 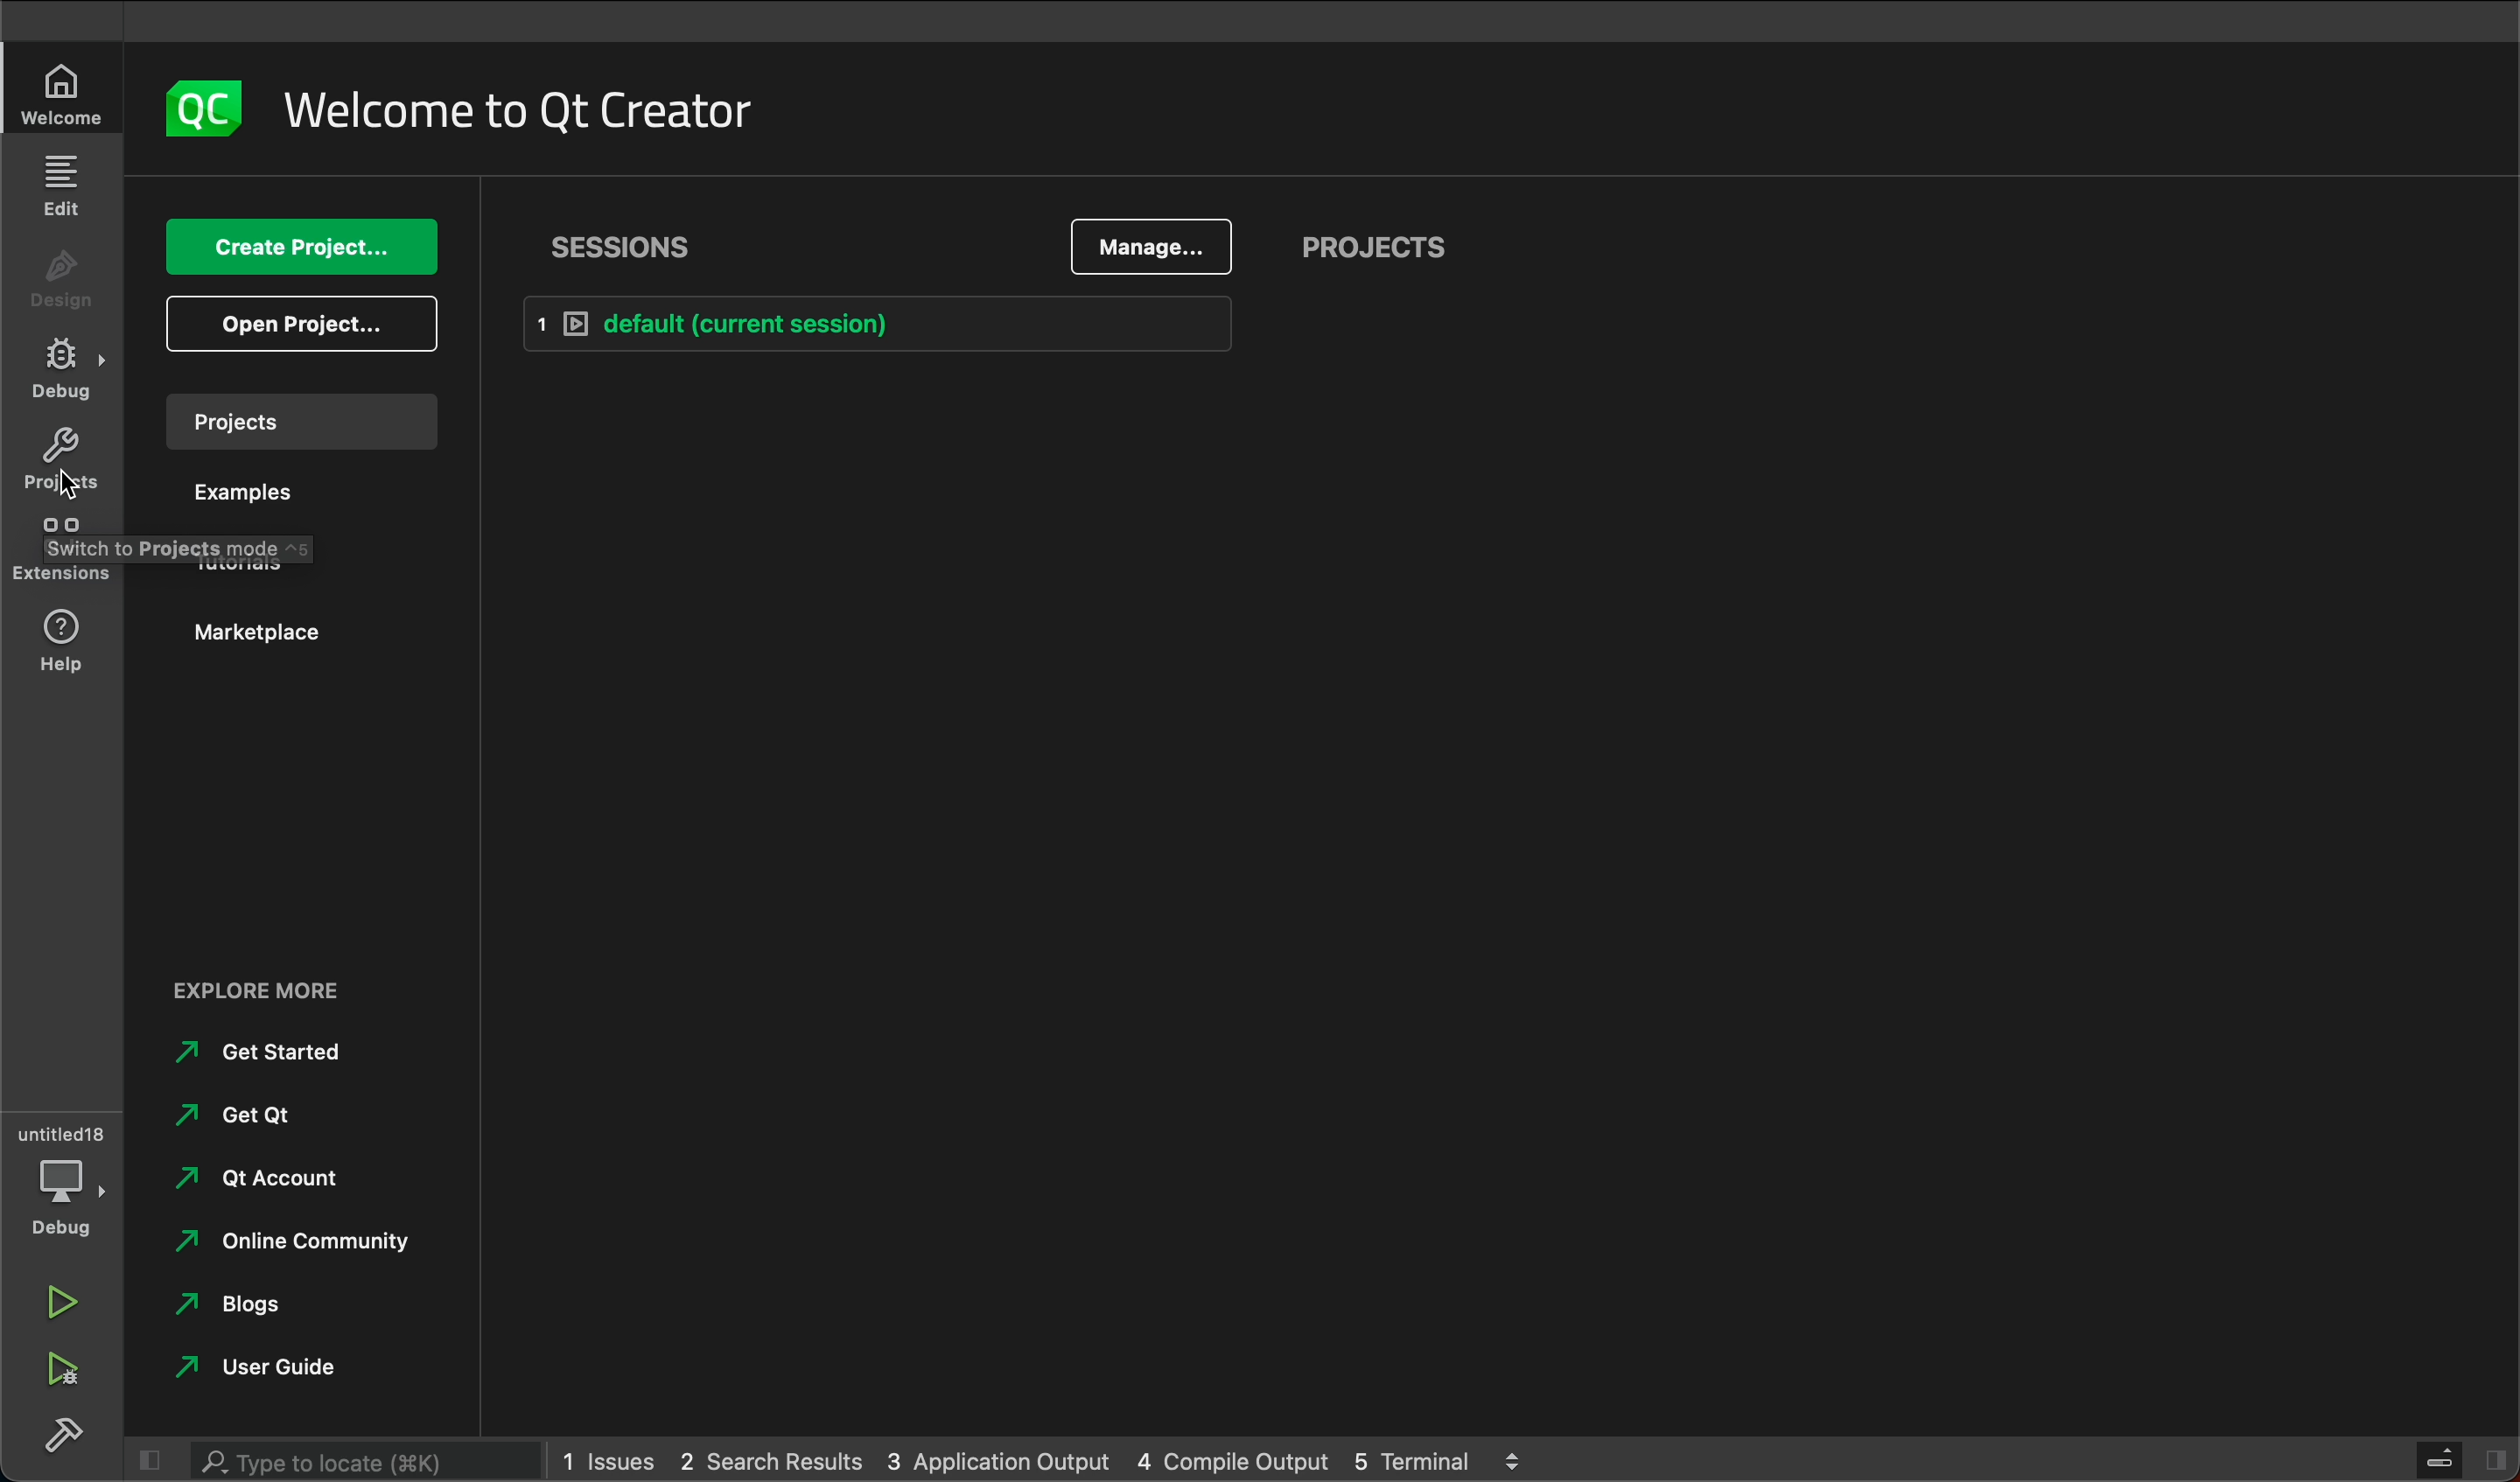 I want to click on projects, so click(x=64, y=463).